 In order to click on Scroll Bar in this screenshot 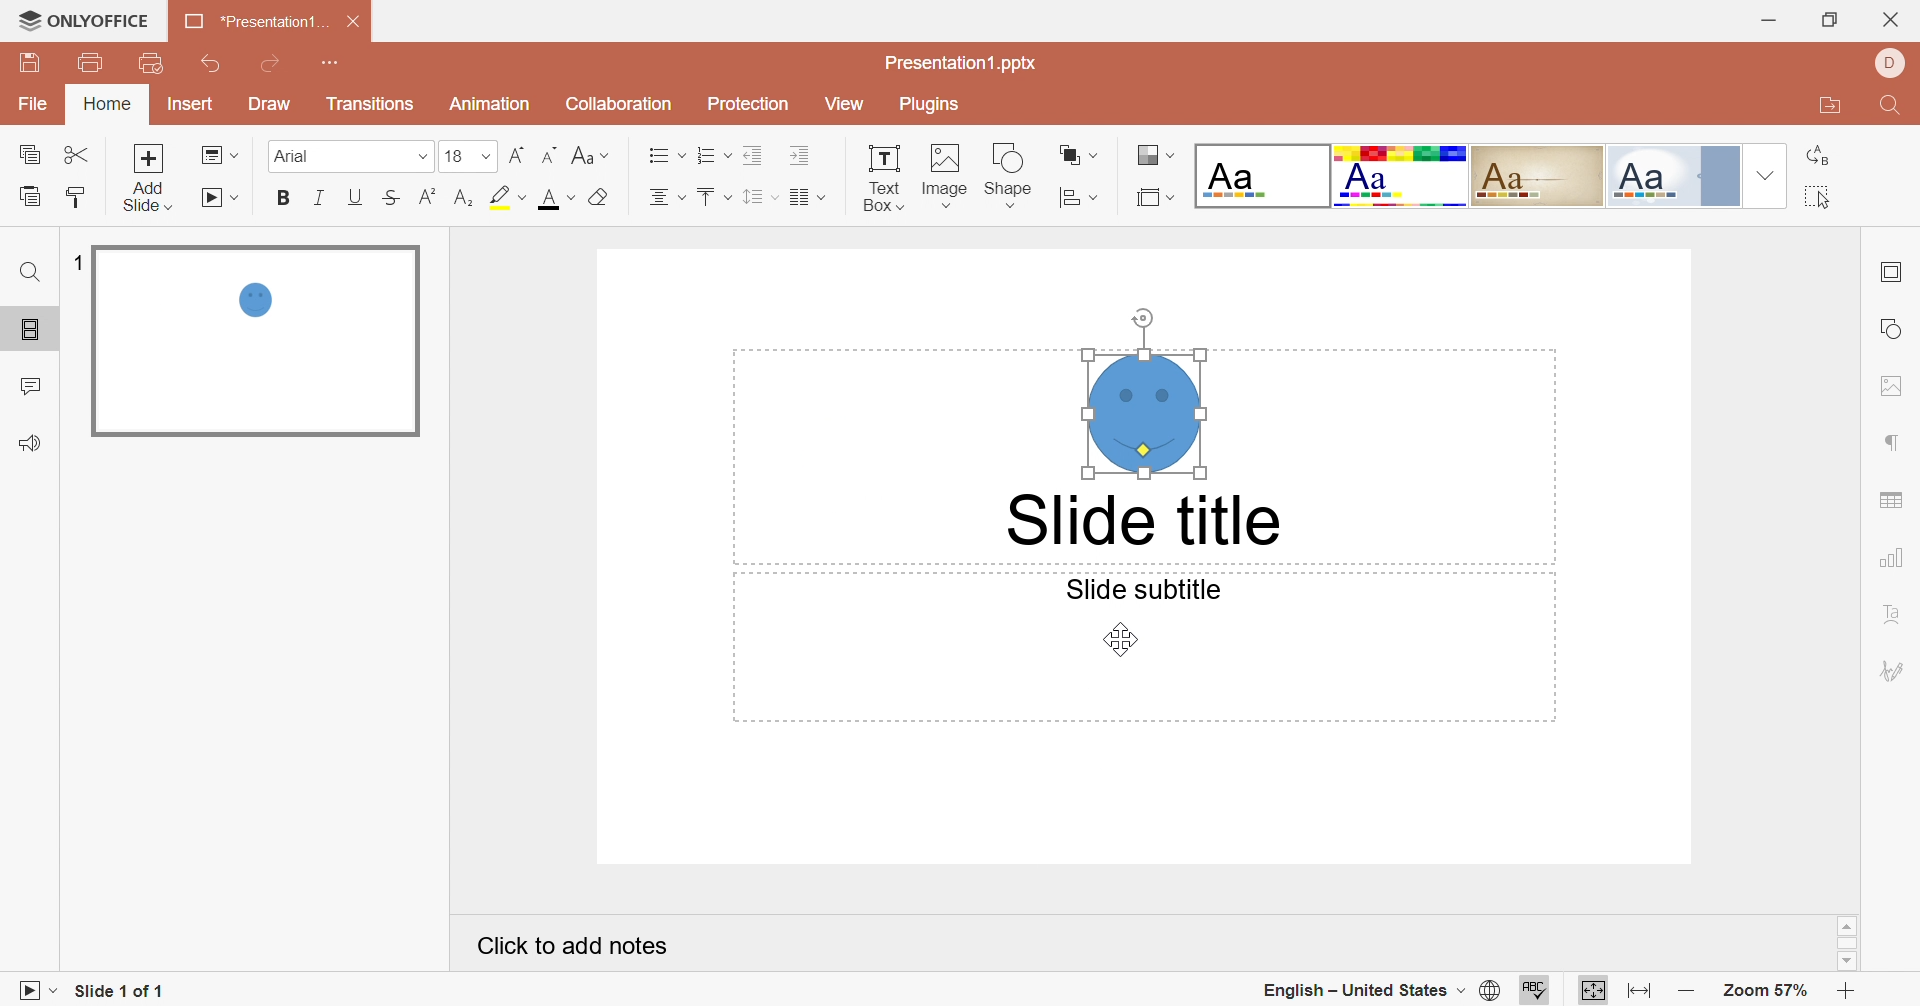, I will do `click(1846, 943)`.